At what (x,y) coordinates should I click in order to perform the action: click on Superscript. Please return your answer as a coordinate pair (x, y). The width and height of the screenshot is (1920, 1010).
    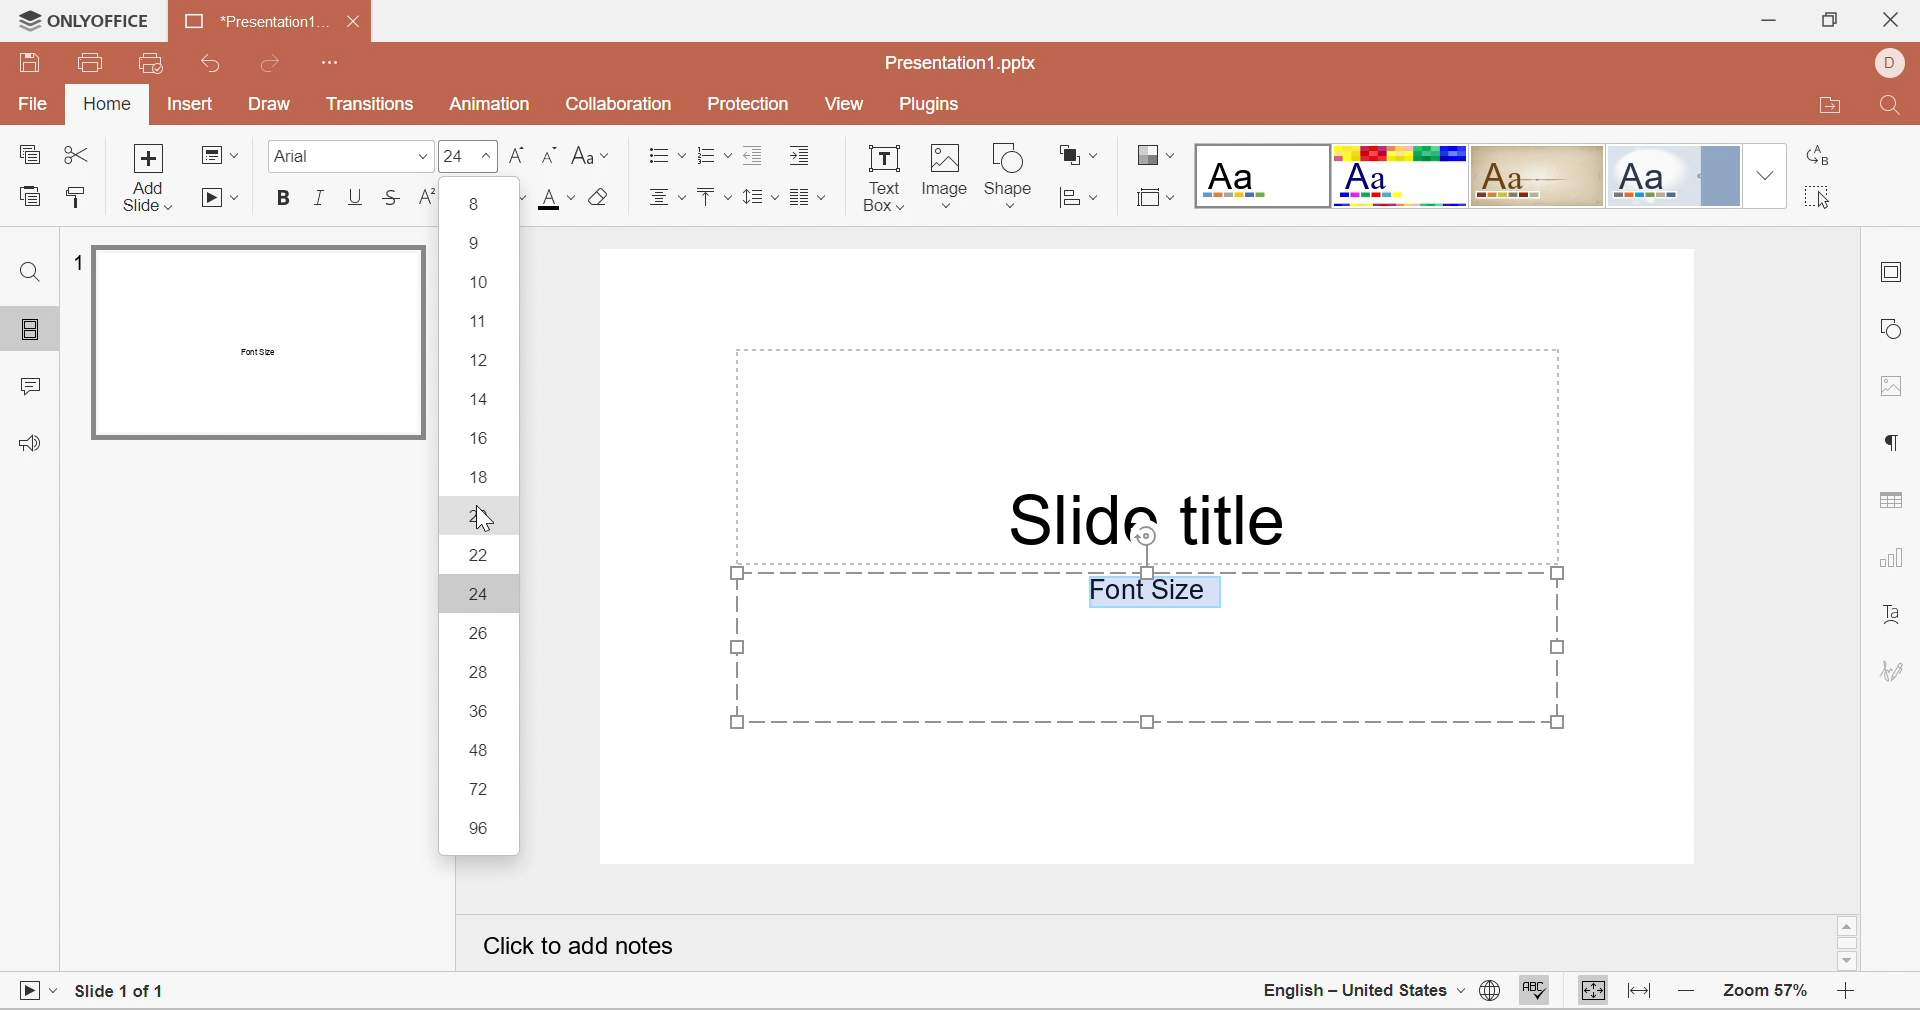
    Looking at the image, I should click on (424, 198).